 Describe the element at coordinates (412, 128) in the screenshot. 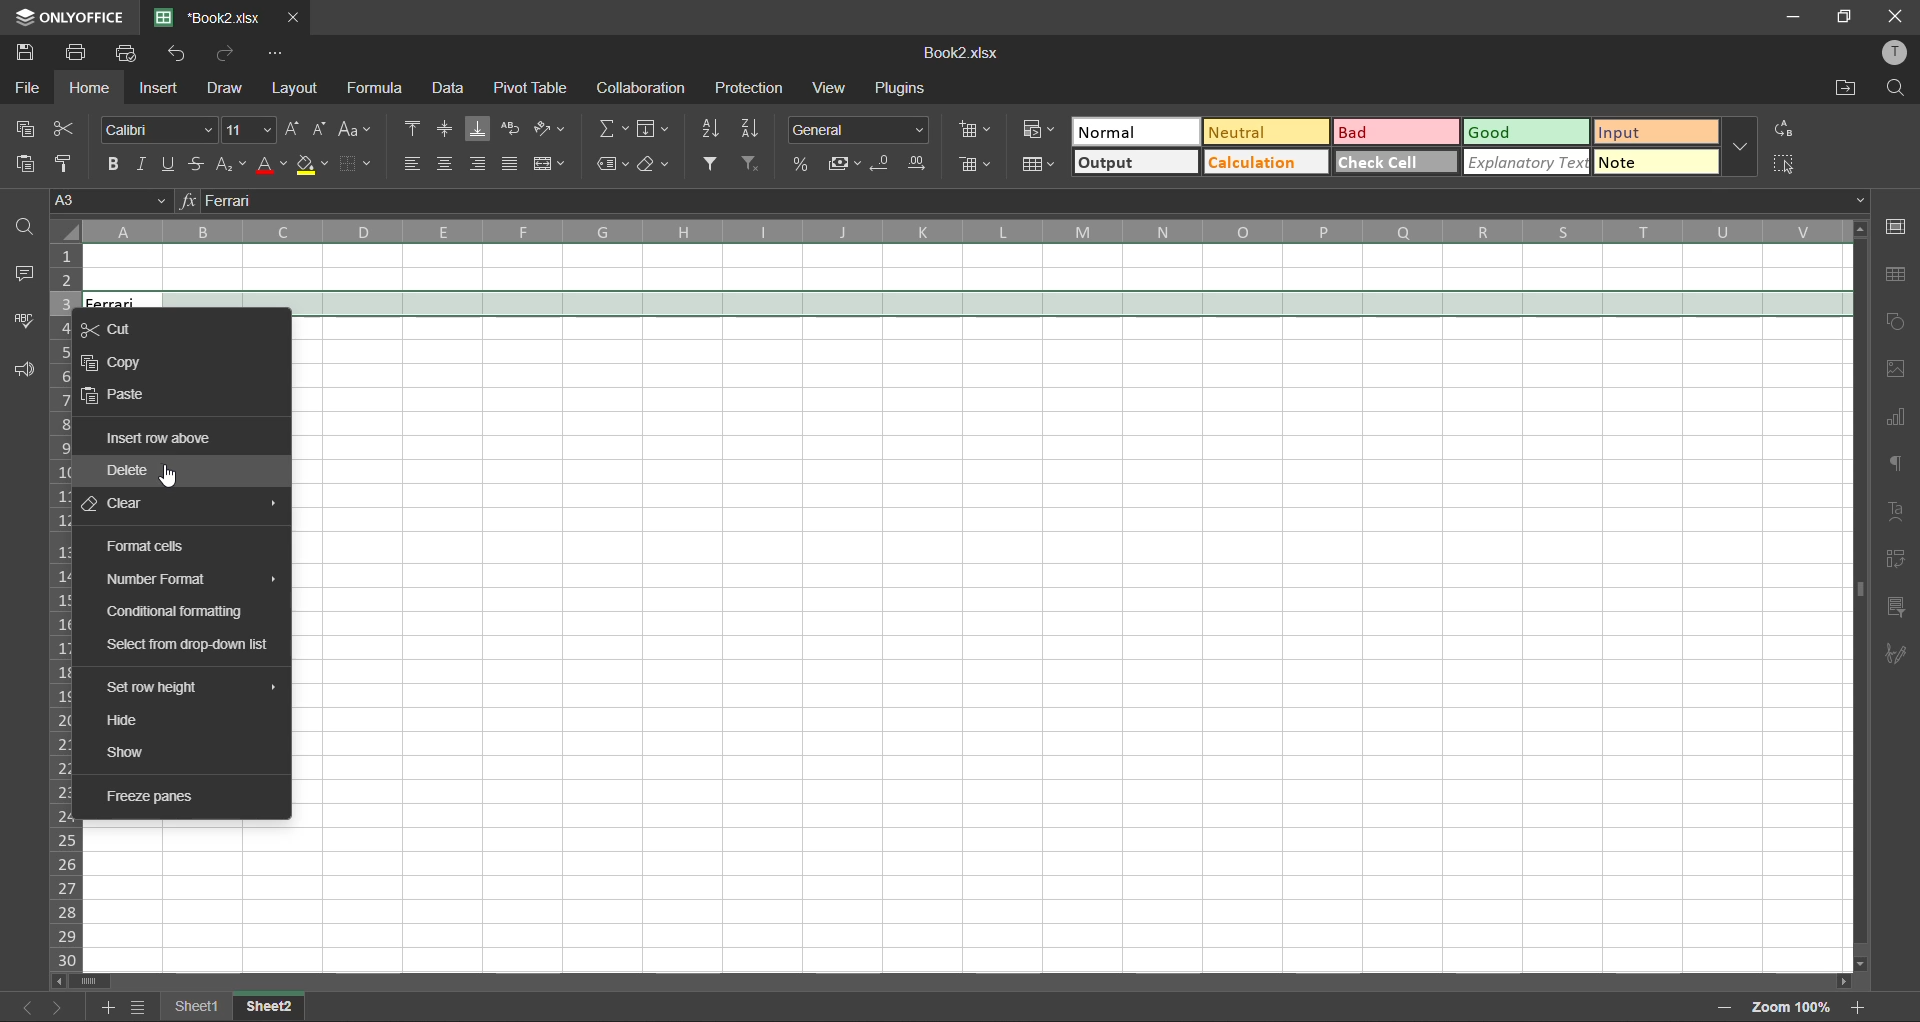

I see `align top` at that location.